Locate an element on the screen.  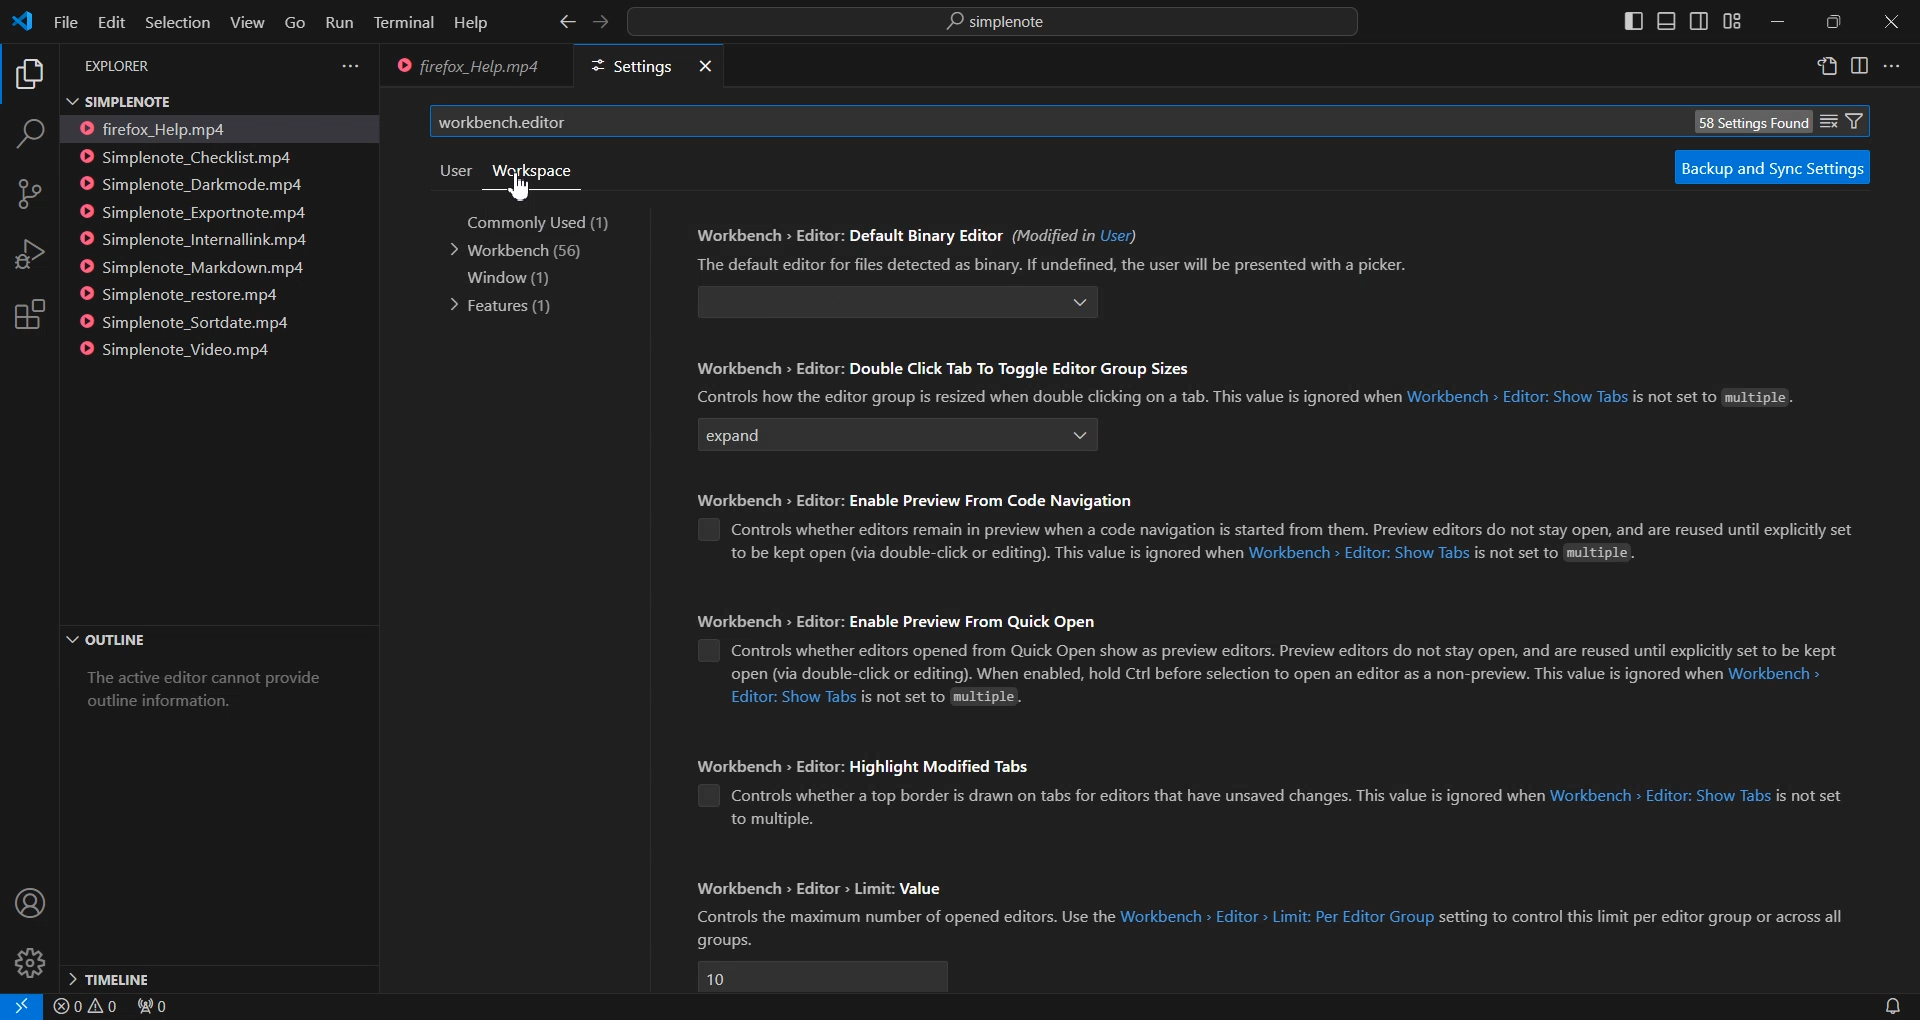
Run and debug is located at coordinates (28, 254).